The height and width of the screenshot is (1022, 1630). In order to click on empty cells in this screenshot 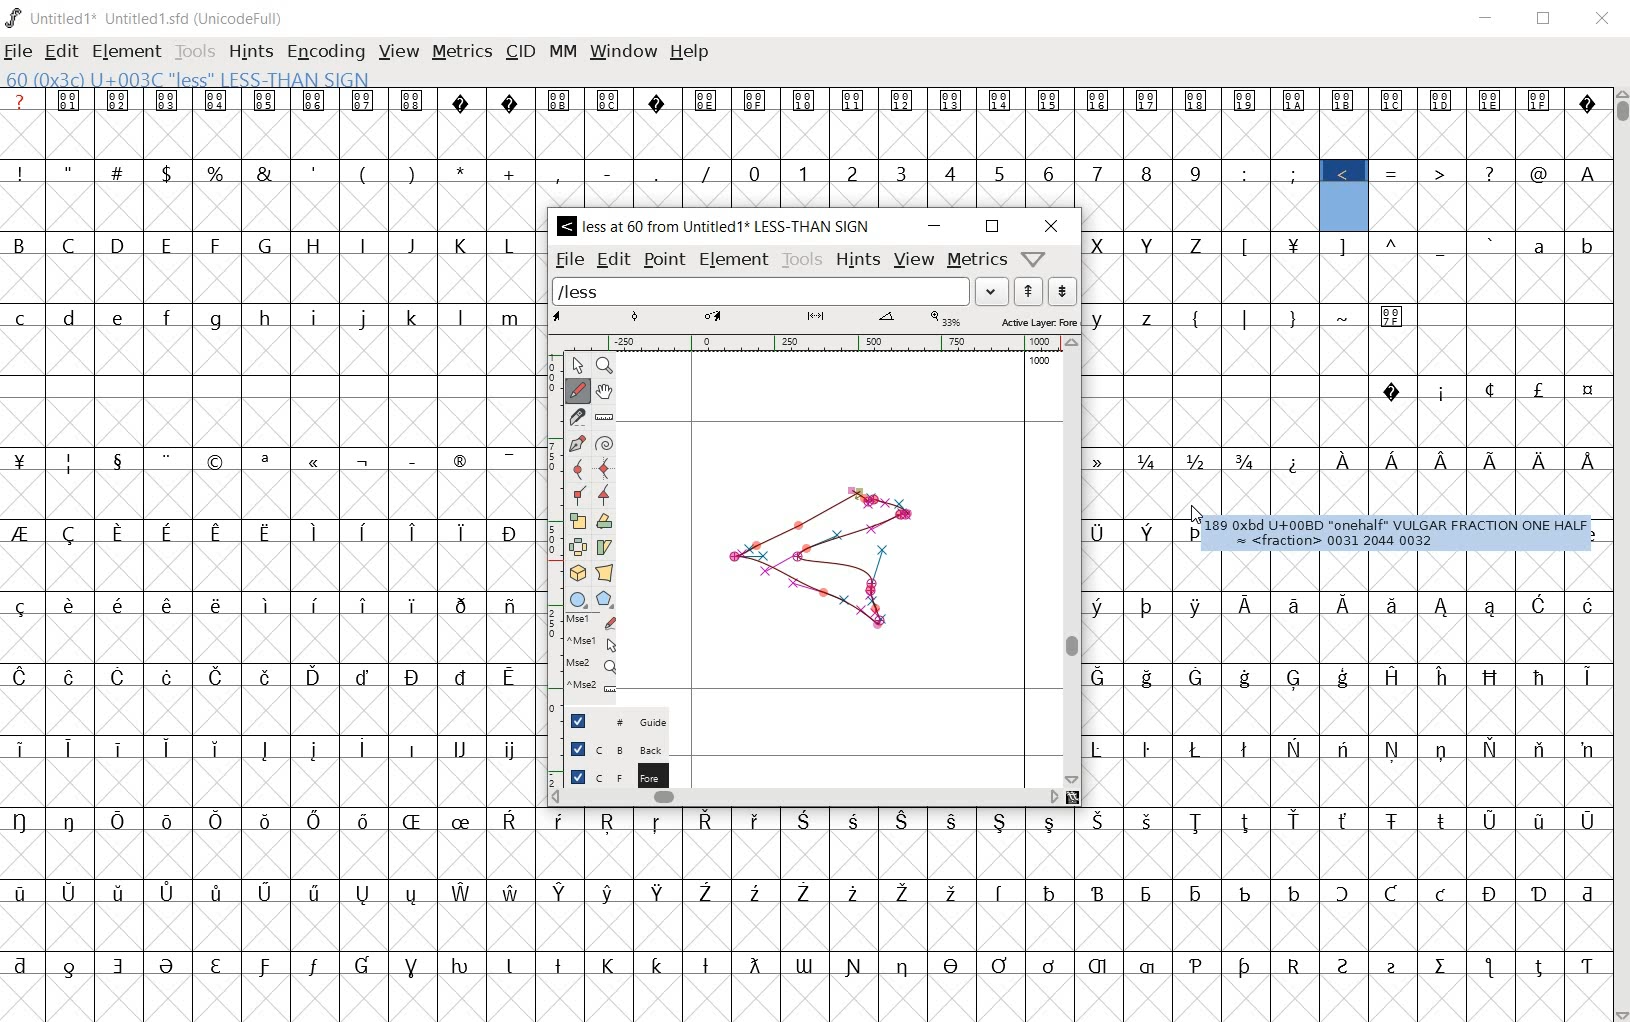, I will do `click(1344, 279)`.